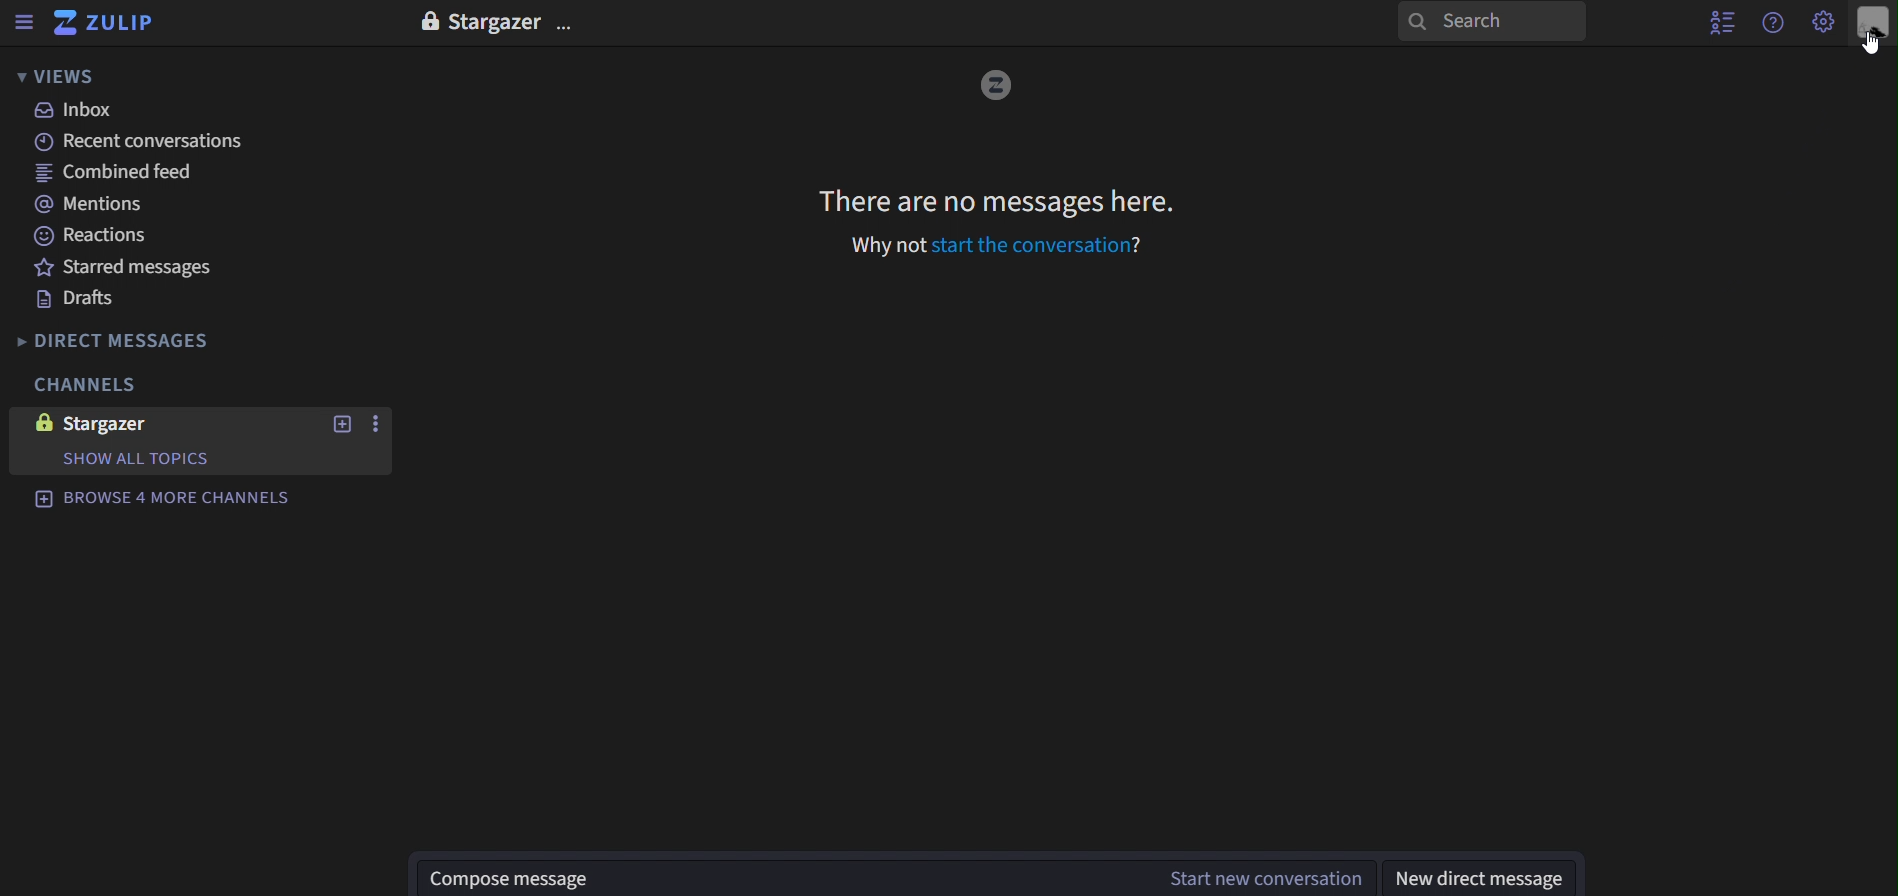  I want to click on help, so click(1778, 24).